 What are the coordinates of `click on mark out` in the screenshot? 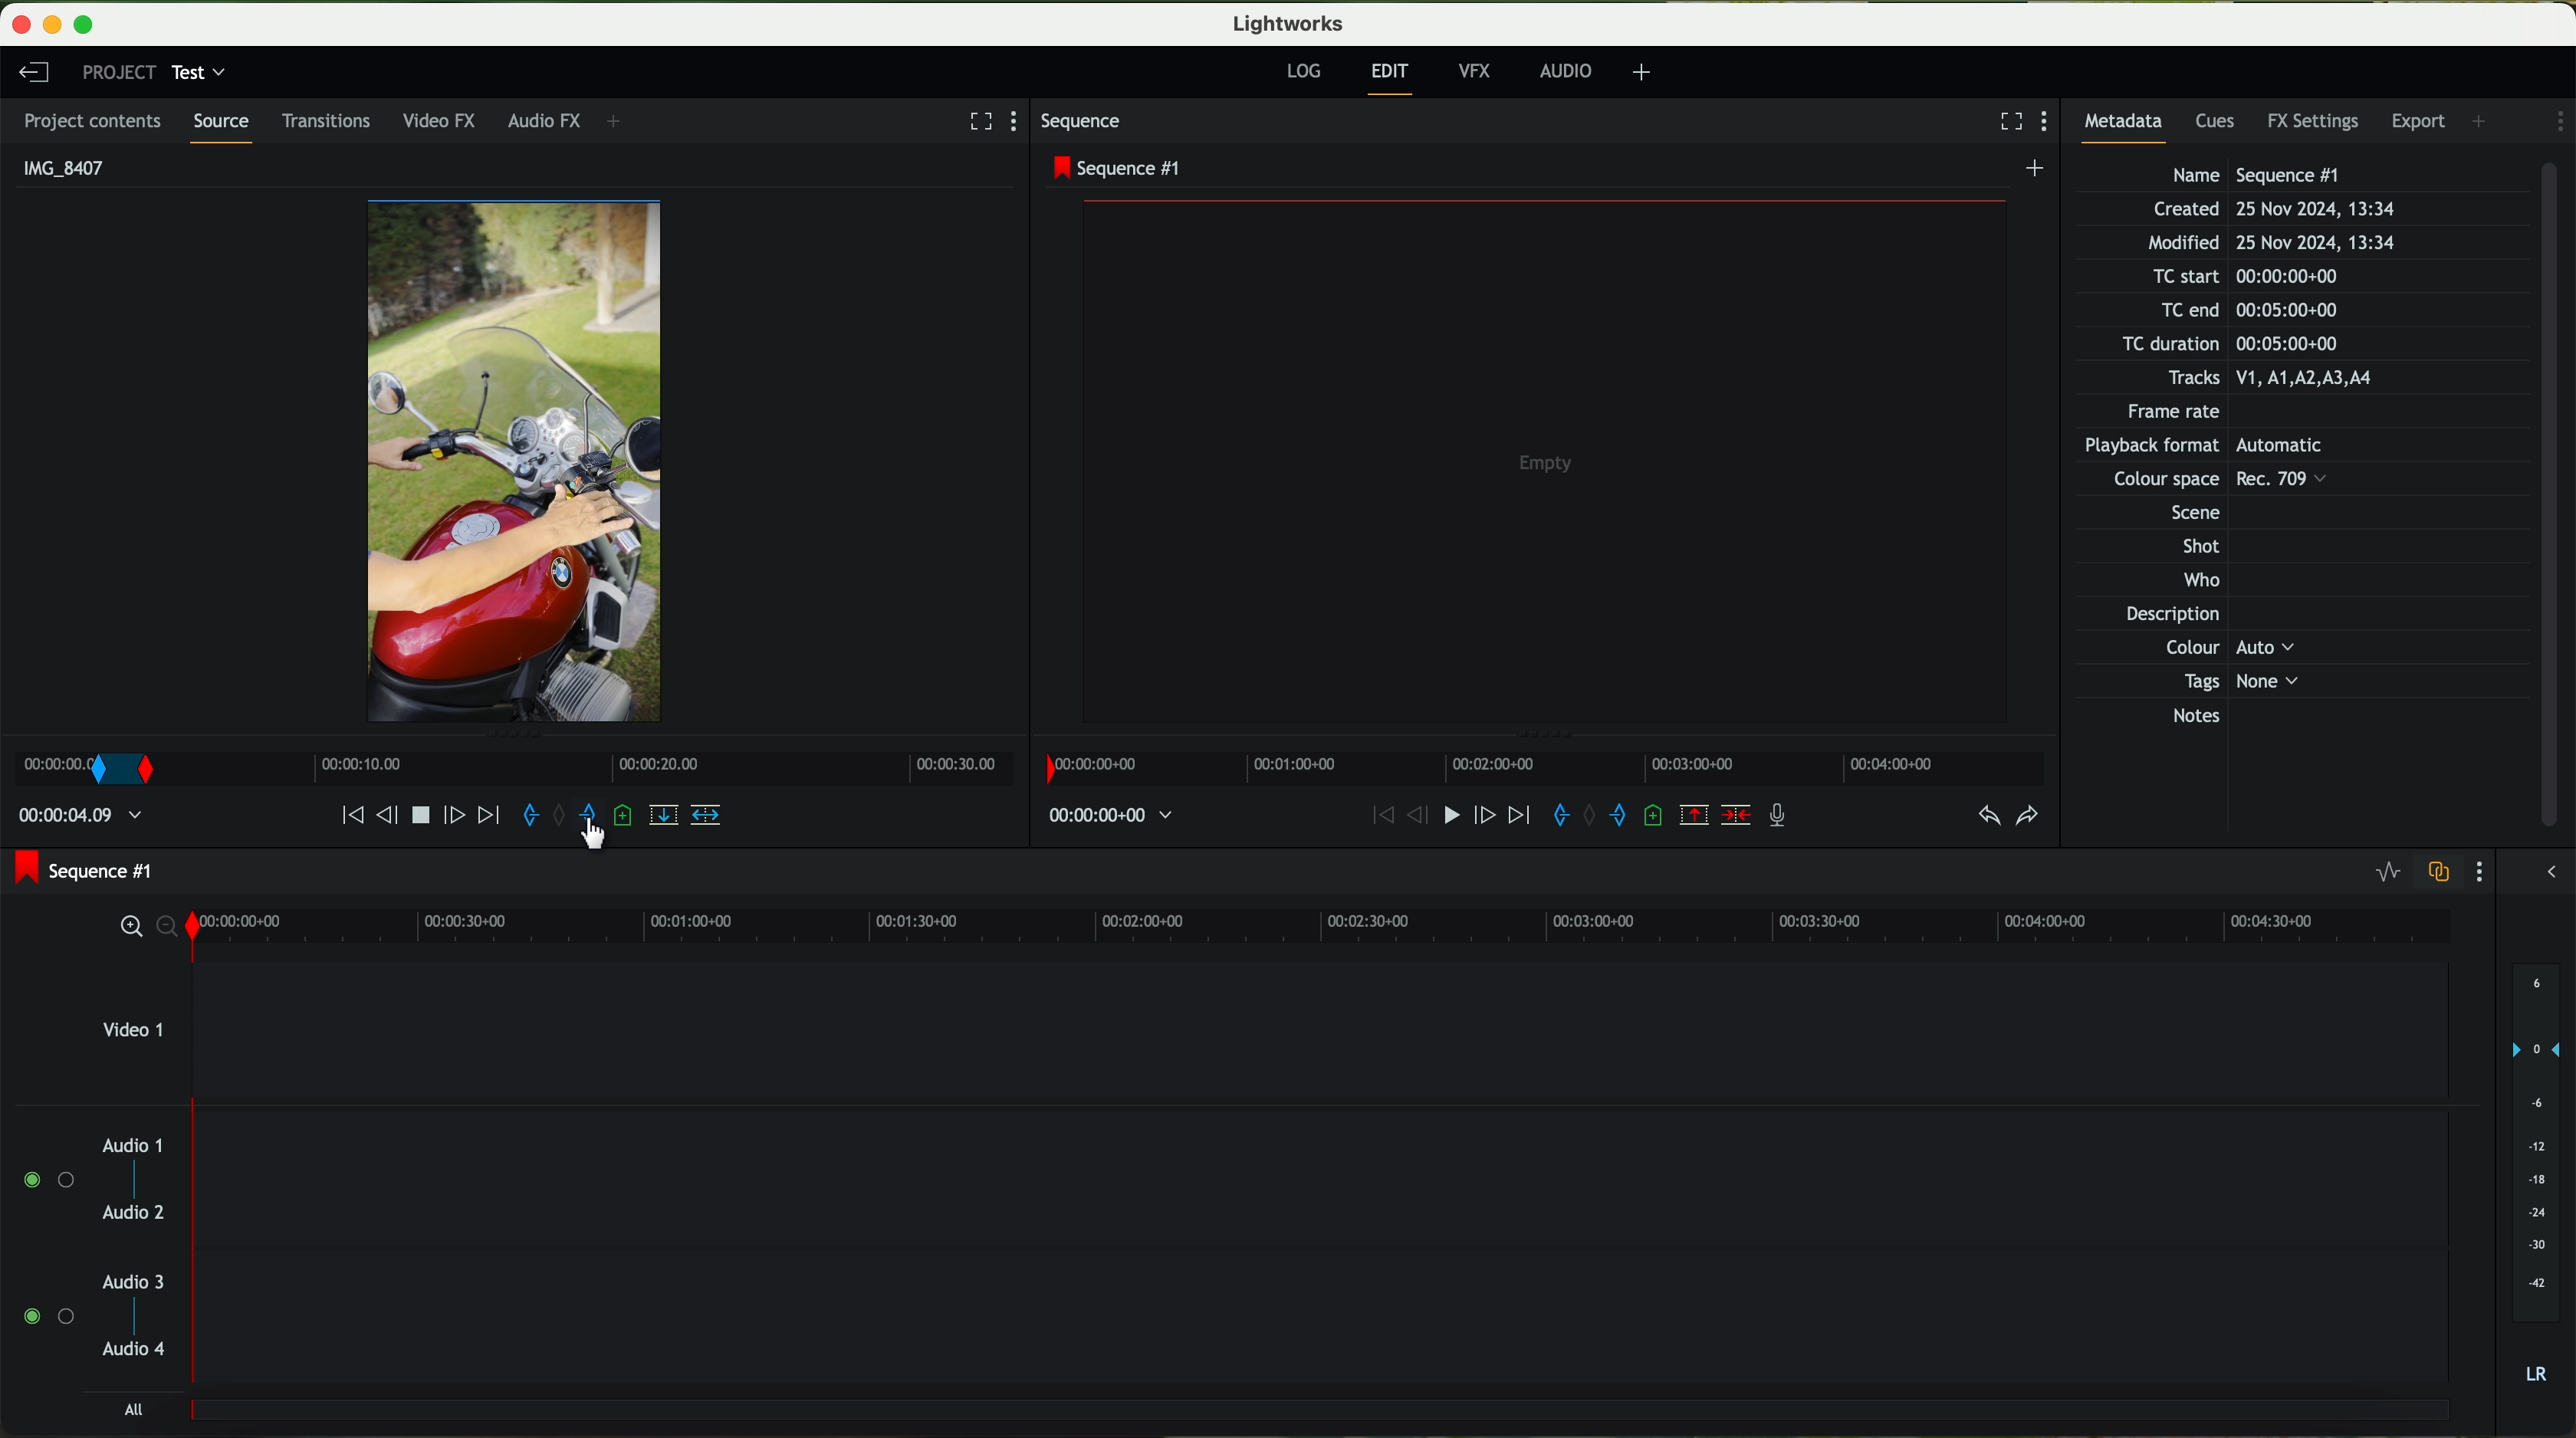 It's located at (596, 826).